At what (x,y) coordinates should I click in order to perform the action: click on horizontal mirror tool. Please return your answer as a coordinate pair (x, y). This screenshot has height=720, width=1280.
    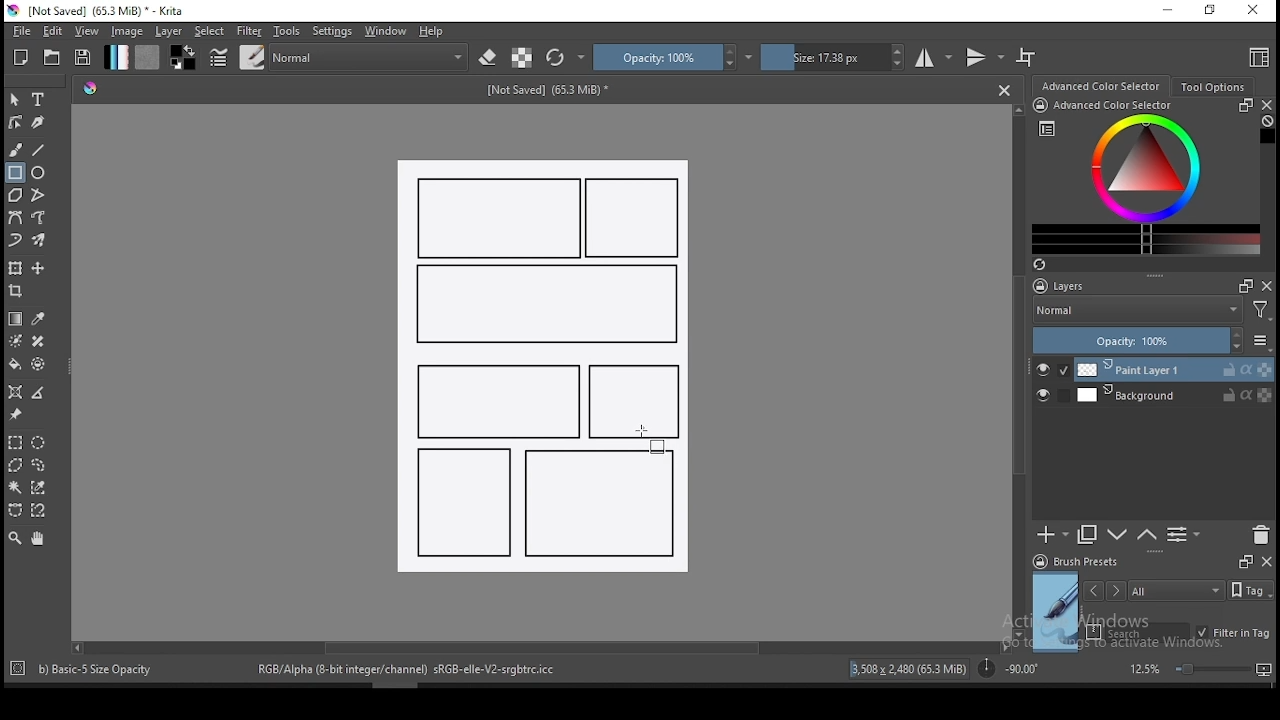
    Looking at the image, I should click on (934, 57).